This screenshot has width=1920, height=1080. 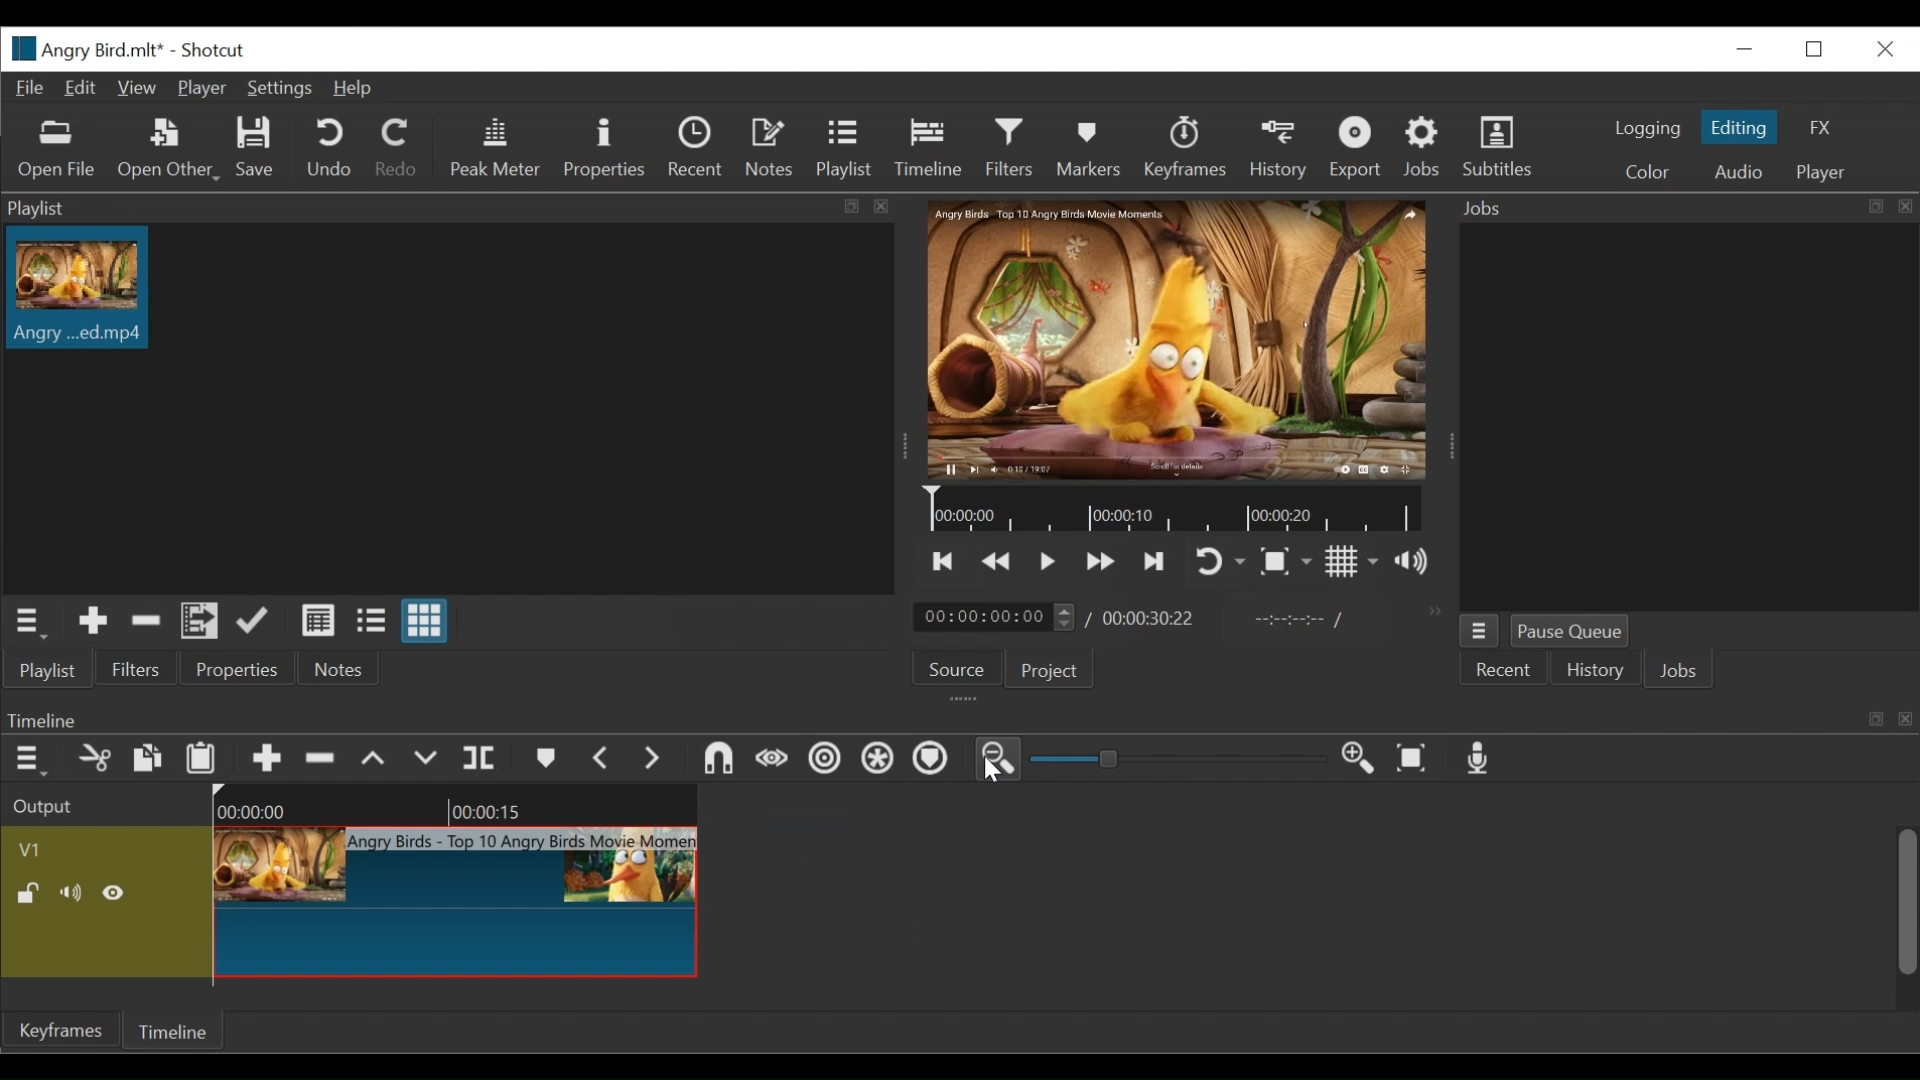 I want to click on Zoom timeline in, so click(x=1353, y=755).